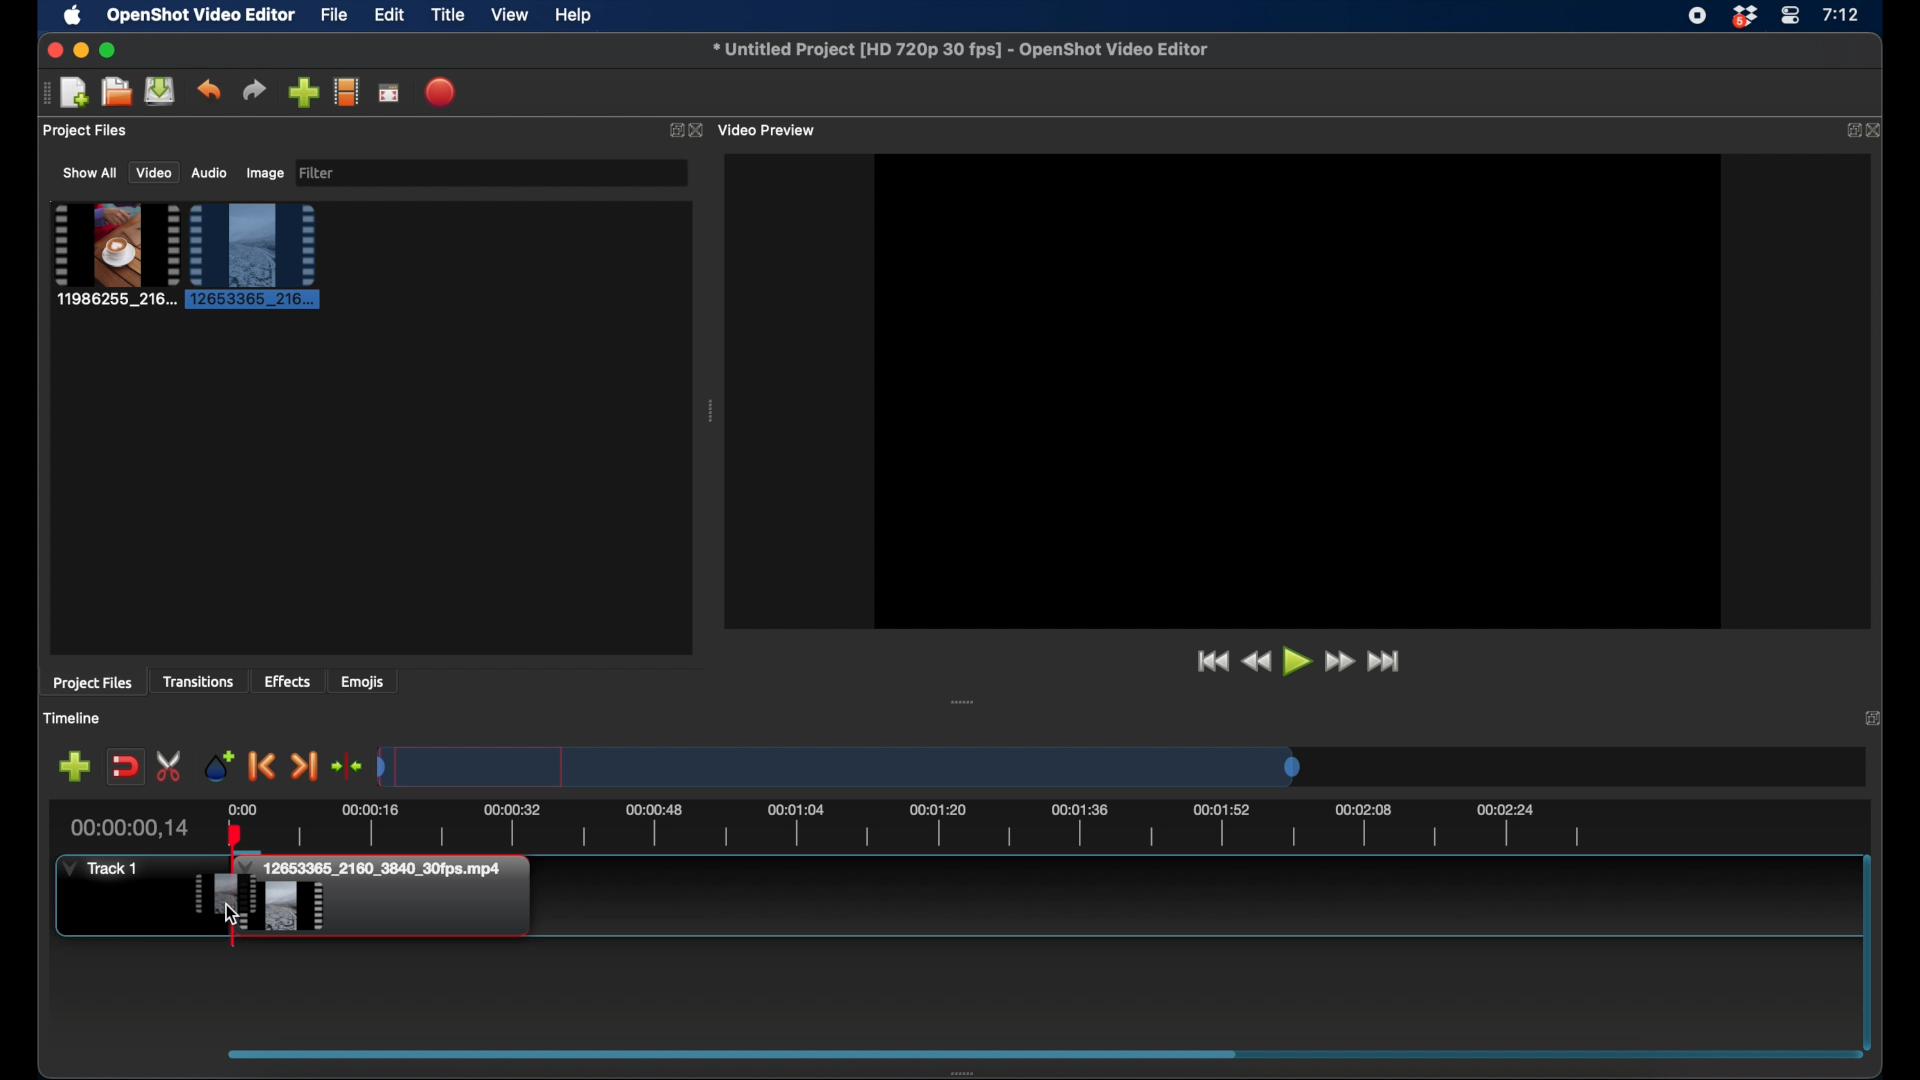 This screenshot has height=1080, width=1920. I want to click on undo, so click(209, 90).